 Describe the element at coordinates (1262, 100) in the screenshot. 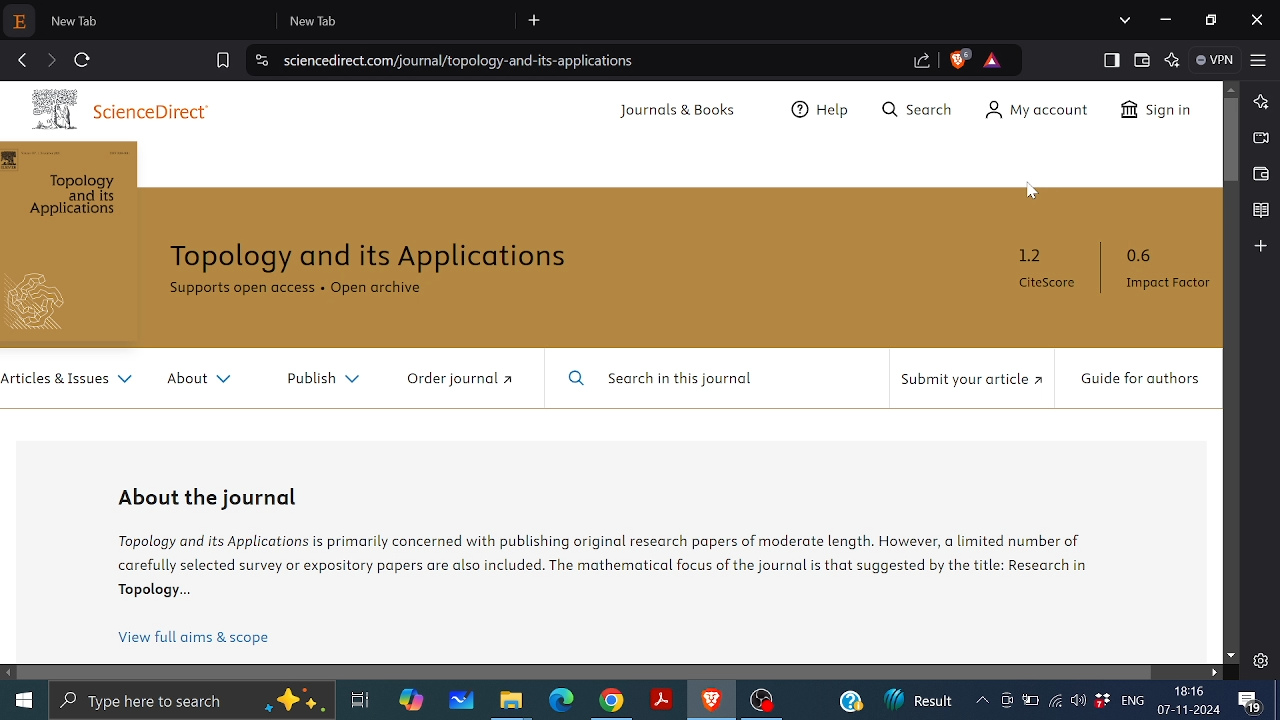

I see `Leo ` at that location.